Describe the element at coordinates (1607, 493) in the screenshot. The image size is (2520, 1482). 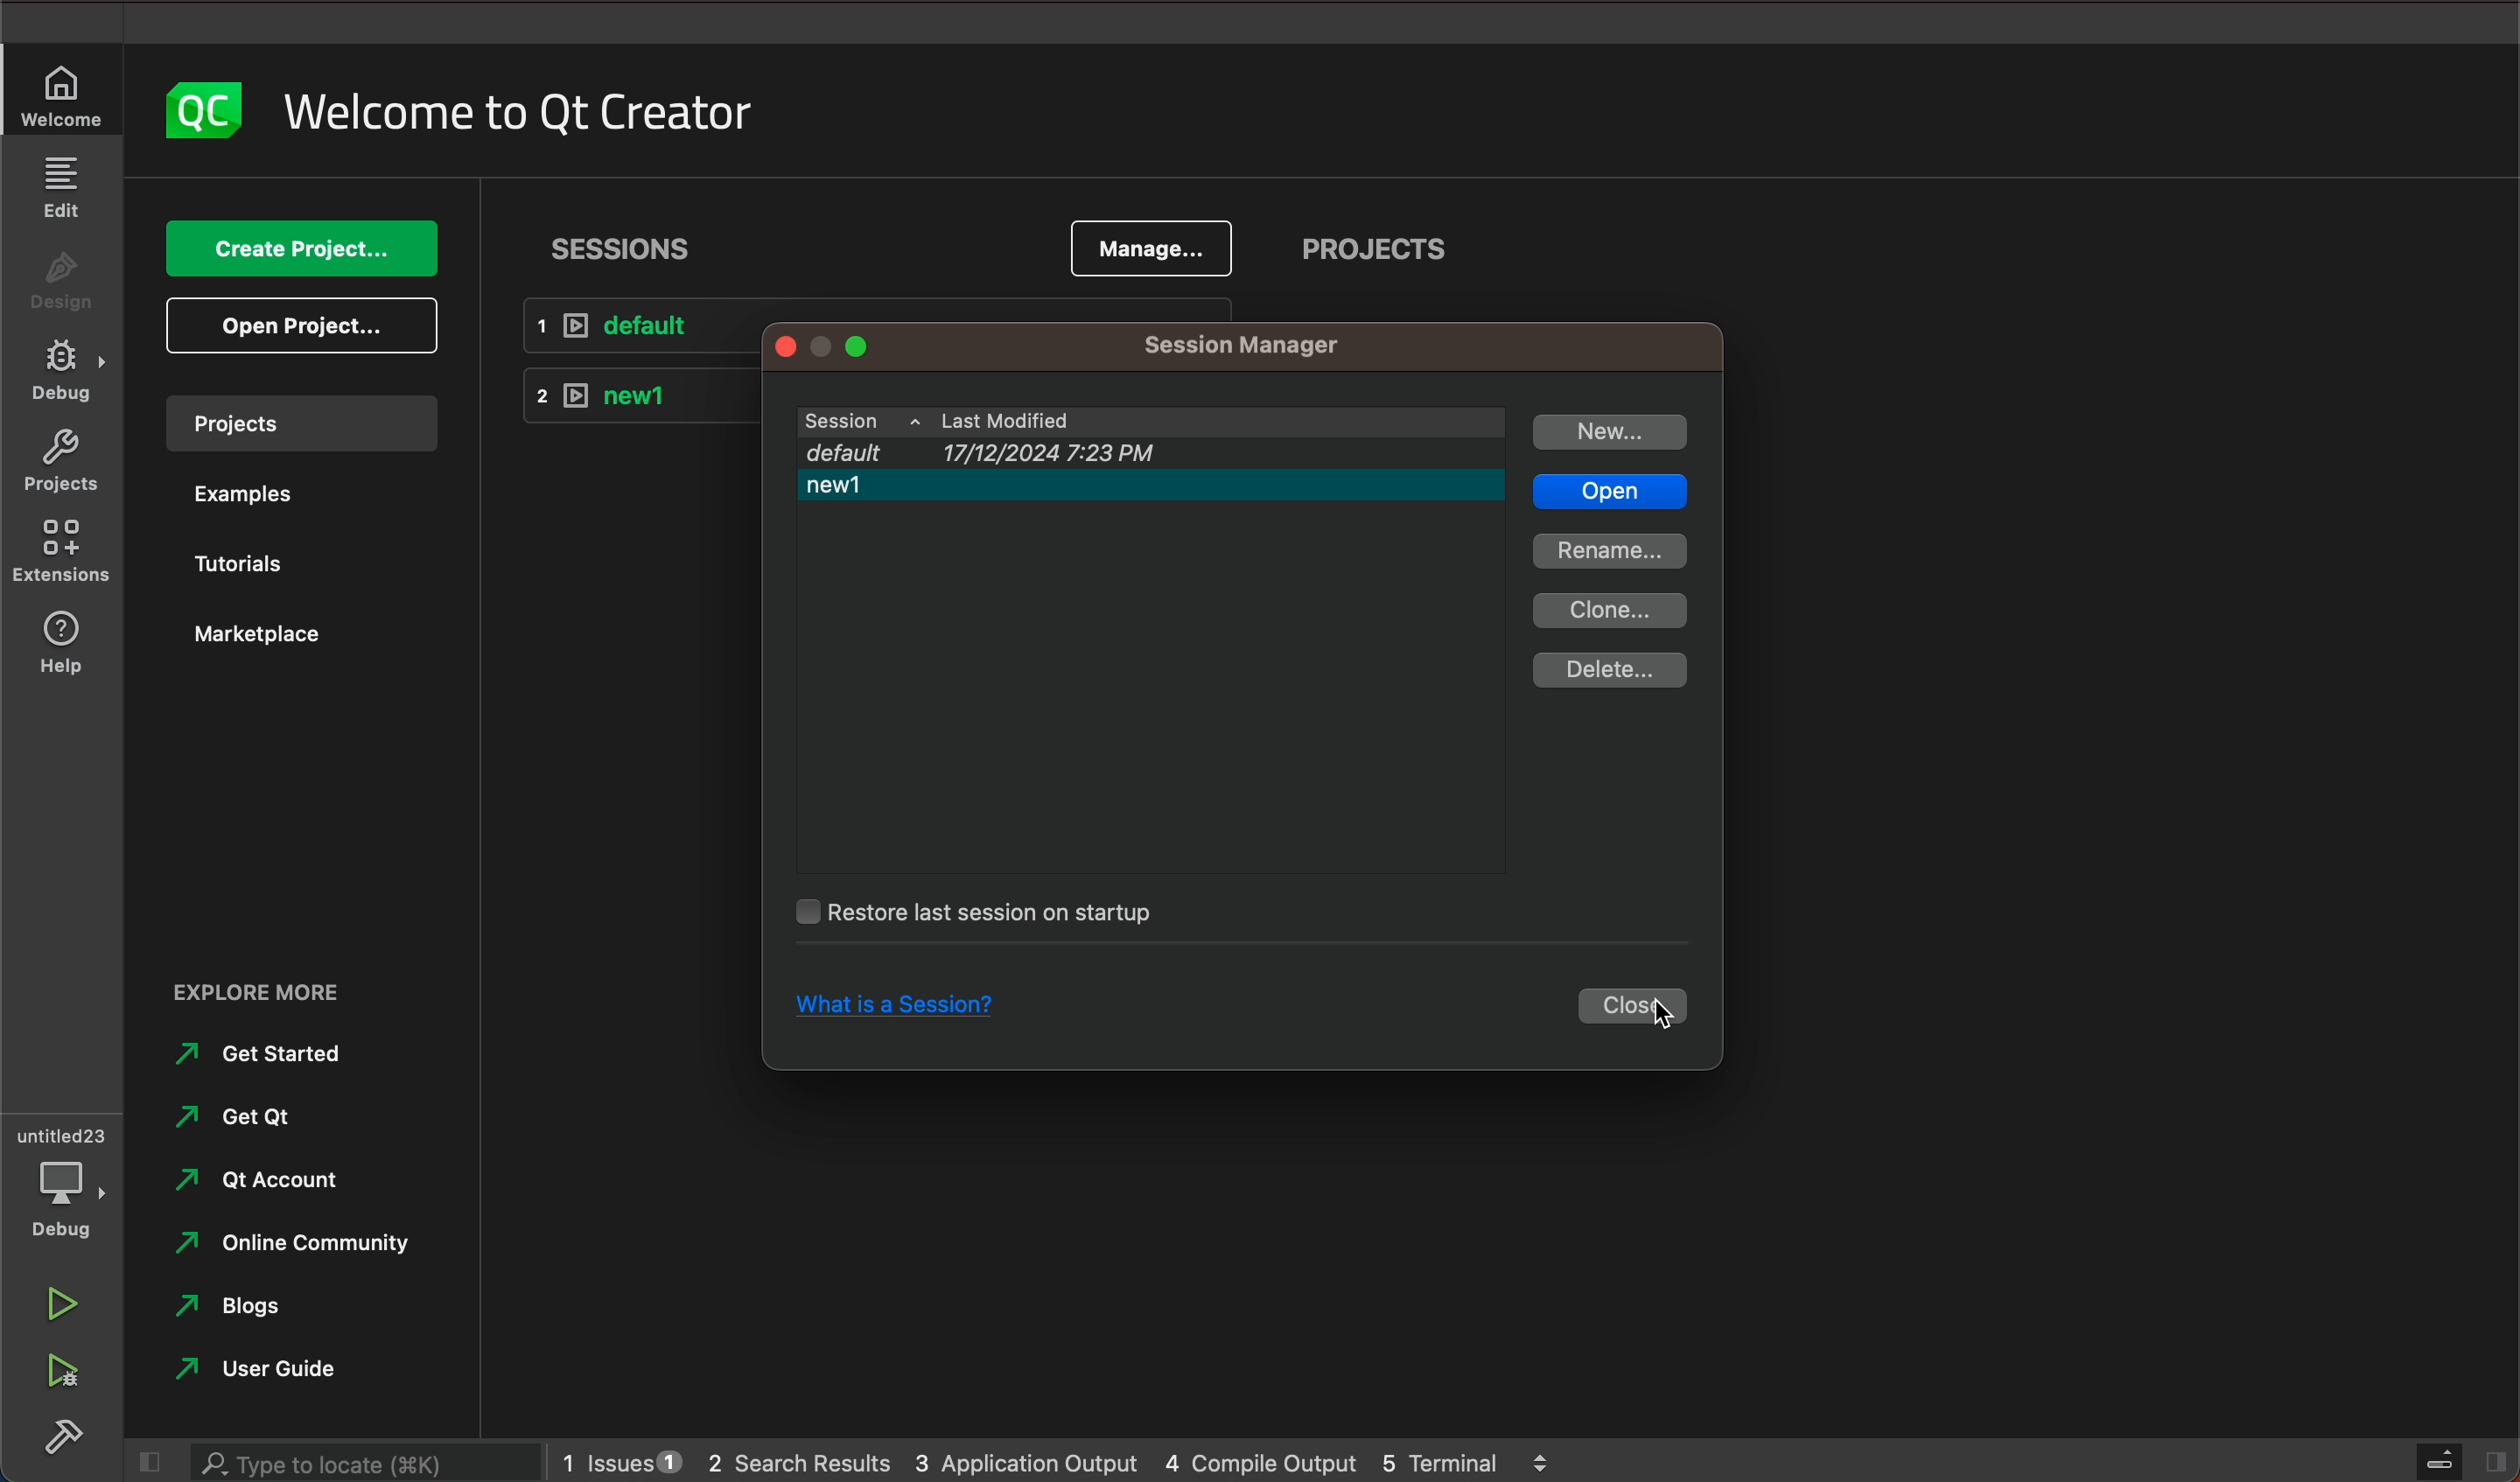
I see `open` at that location.